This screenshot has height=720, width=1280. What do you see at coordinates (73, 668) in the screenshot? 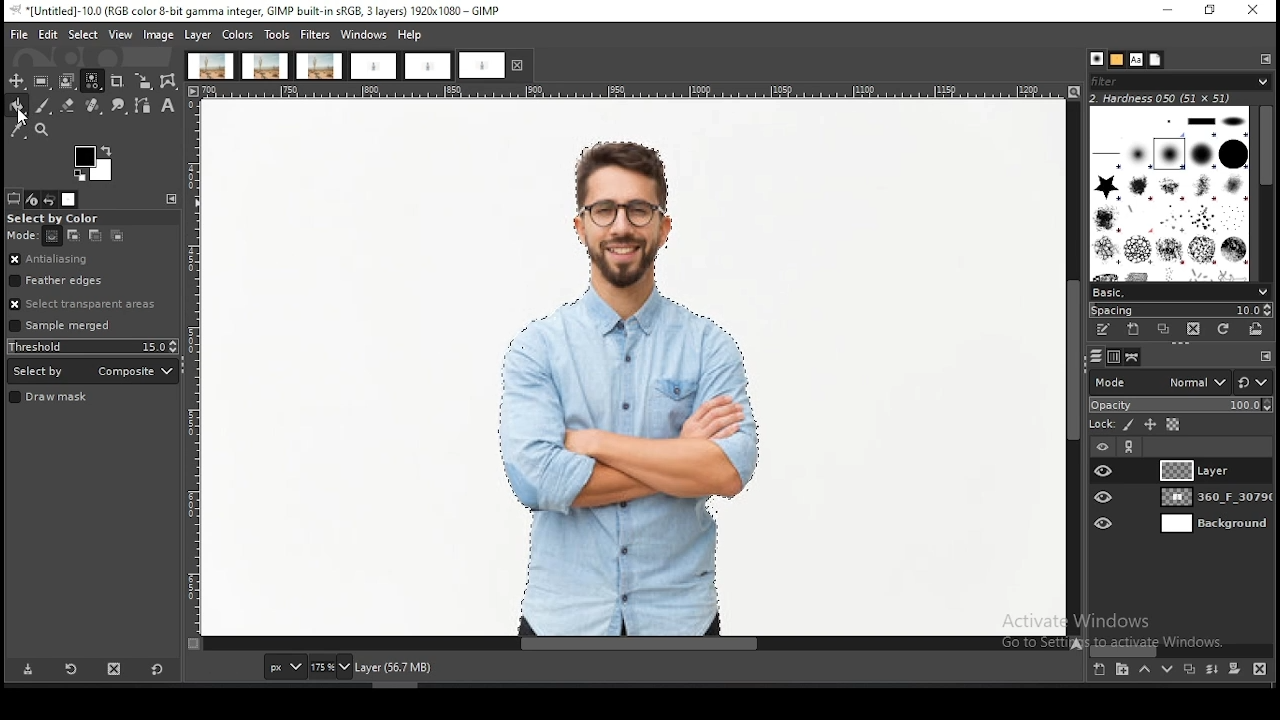
I see `restore tool preset` at bounding box center [73, 668].